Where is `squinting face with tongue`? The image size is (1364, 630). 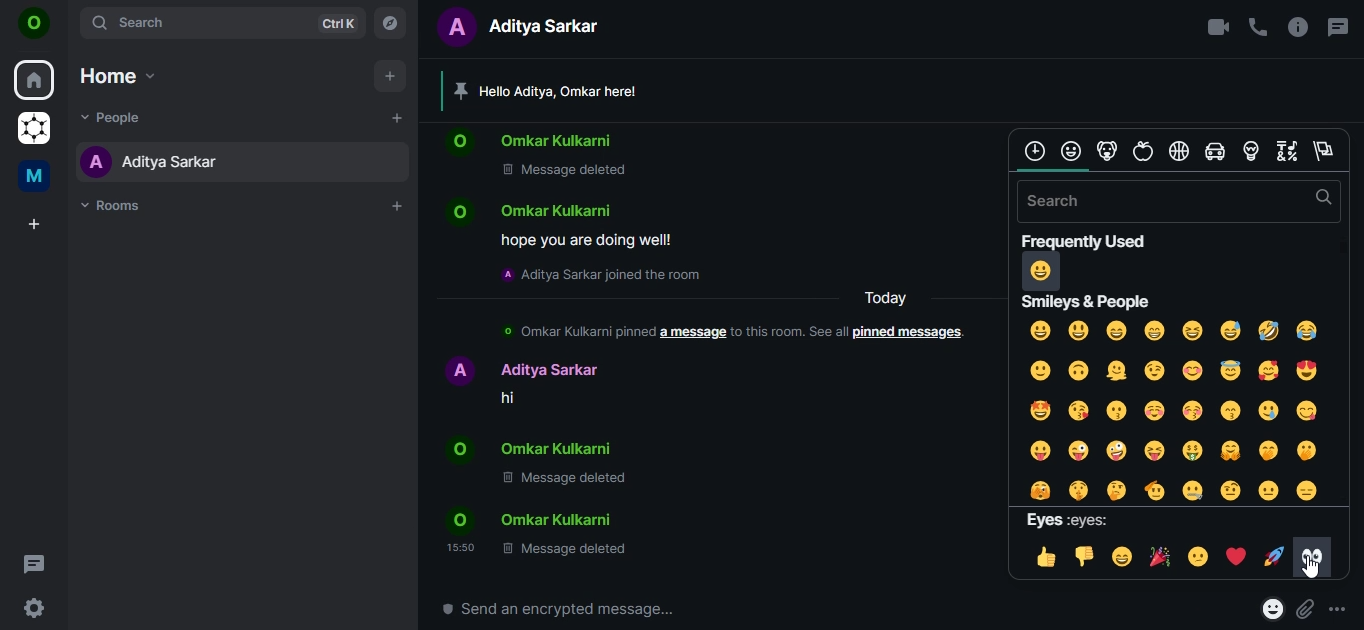
squinting face with tongue is located at coordinates (1153, 451).